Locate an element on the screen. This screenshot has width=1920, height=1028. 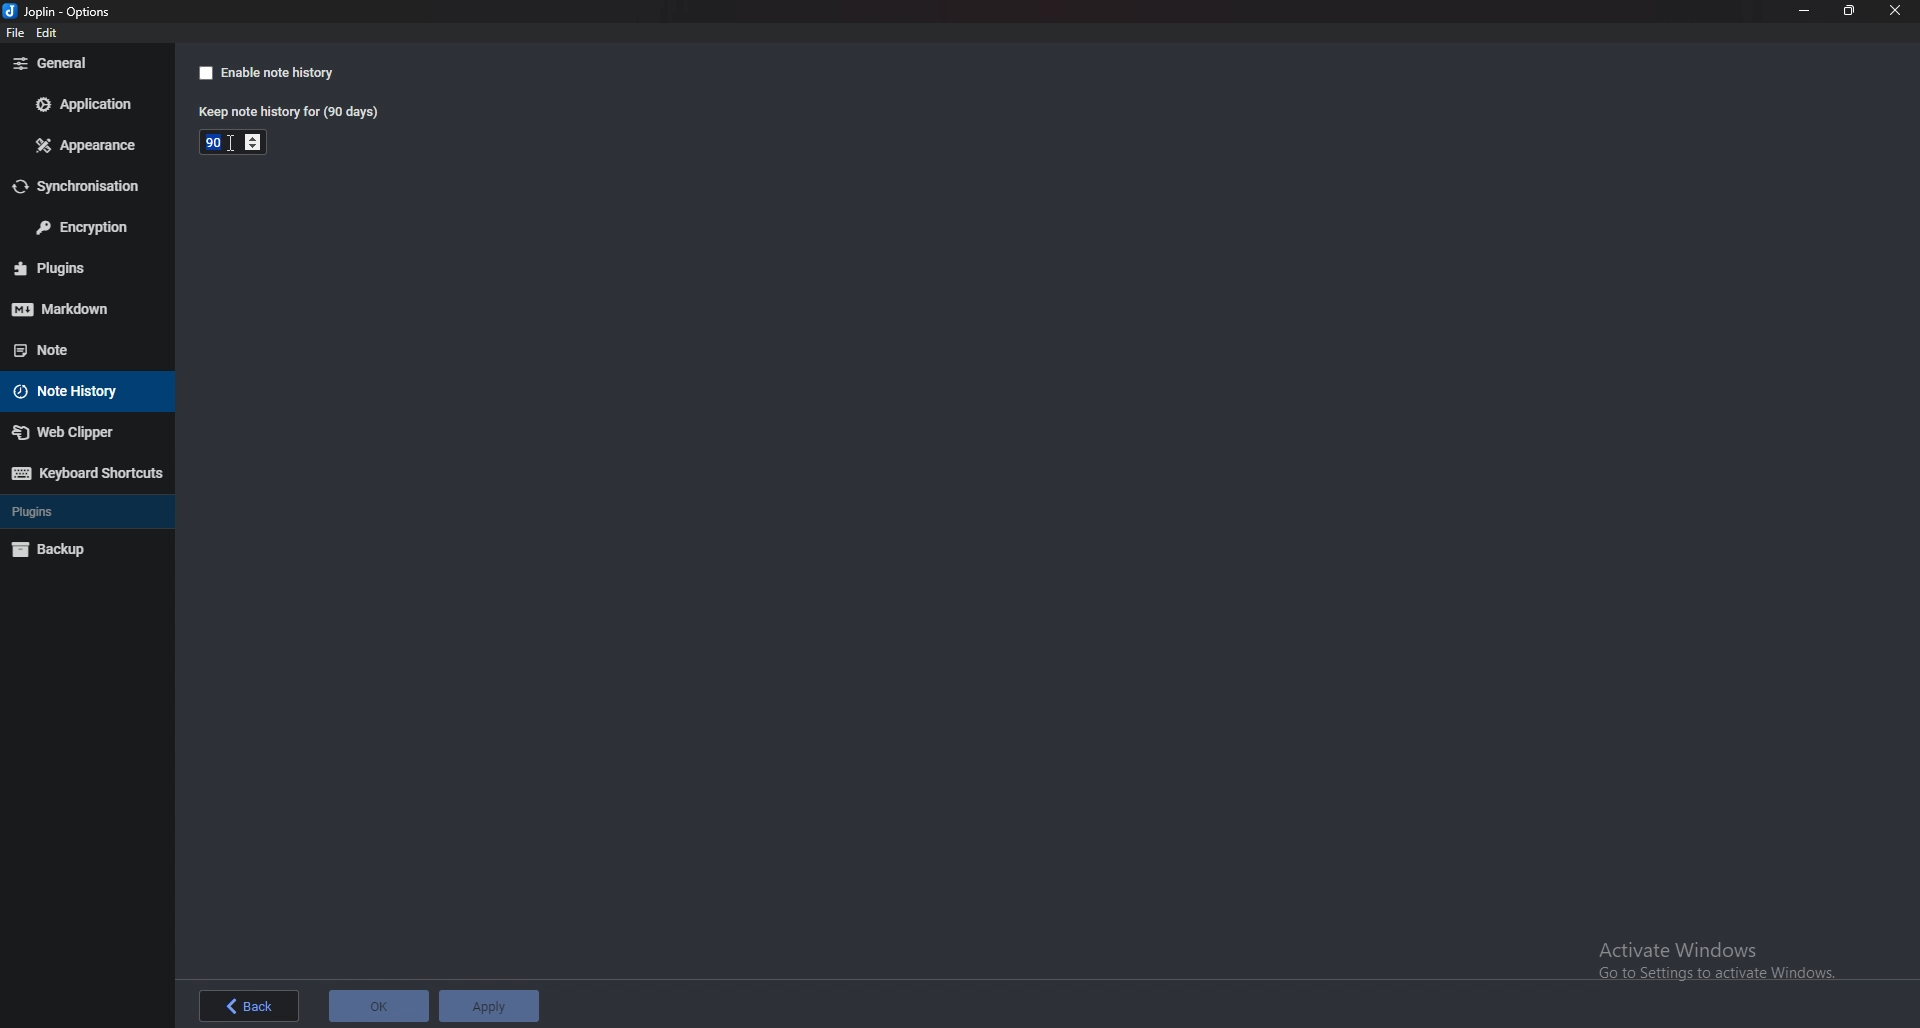
Synchronization is located at coordinates (84, 187).